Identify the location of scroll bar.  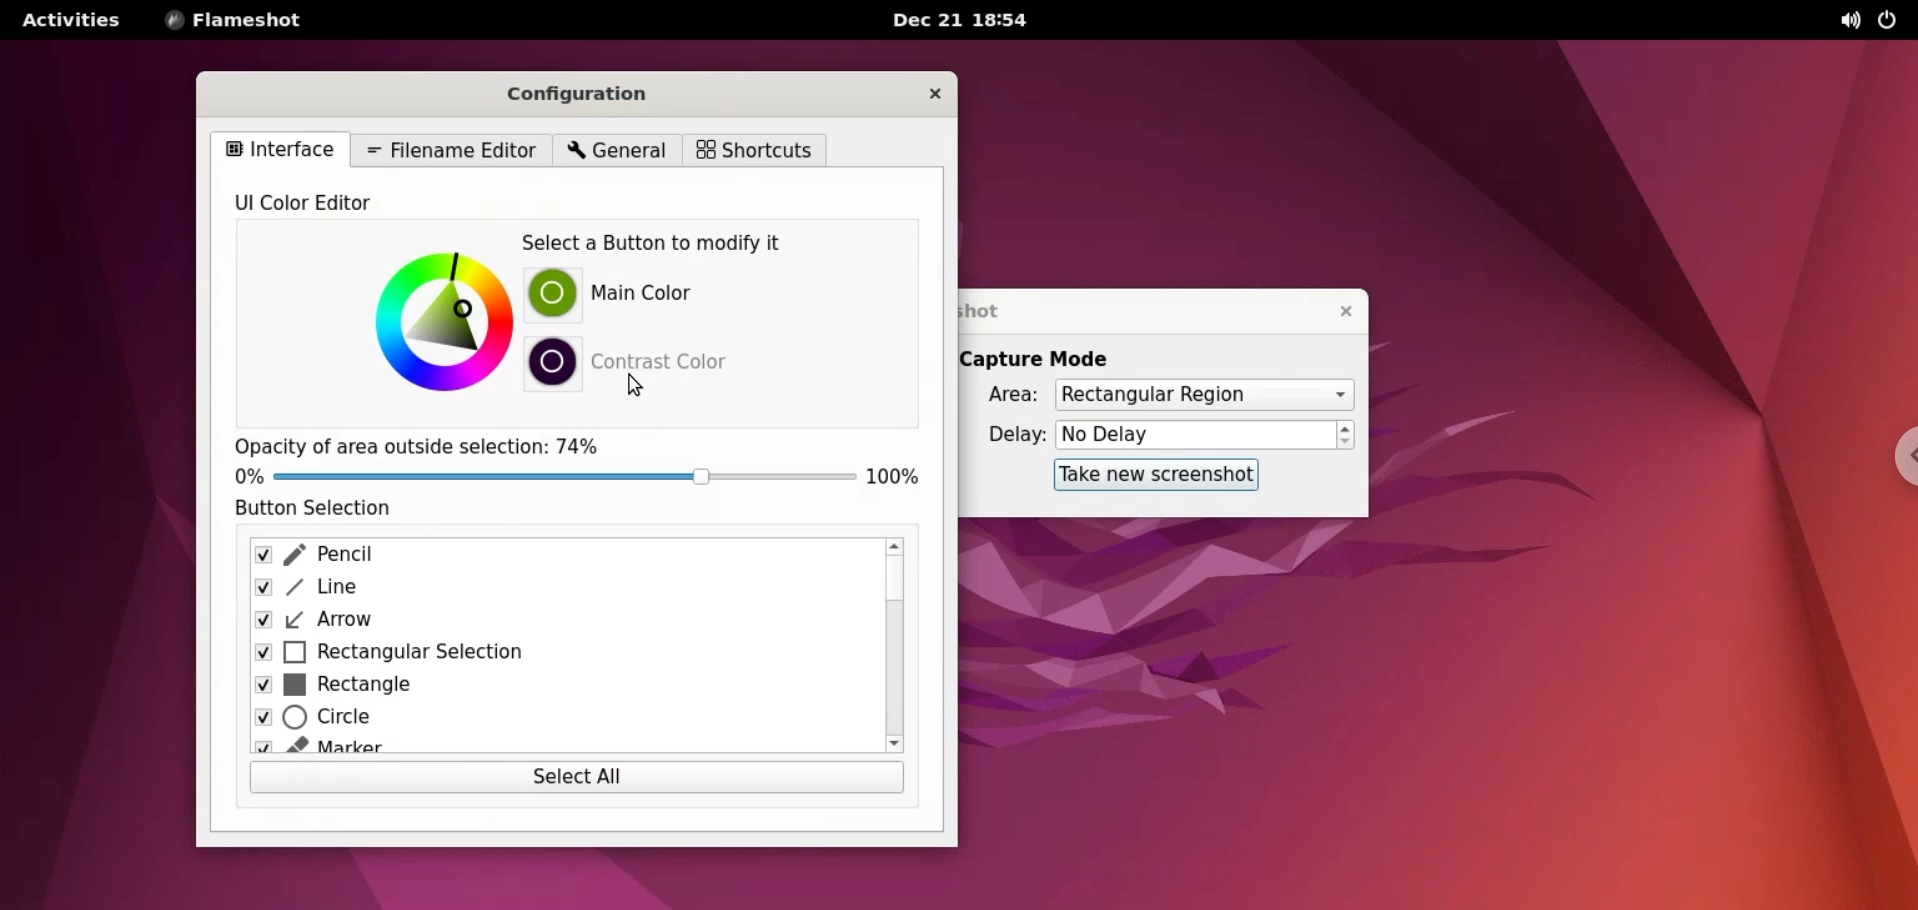
(891, 648).